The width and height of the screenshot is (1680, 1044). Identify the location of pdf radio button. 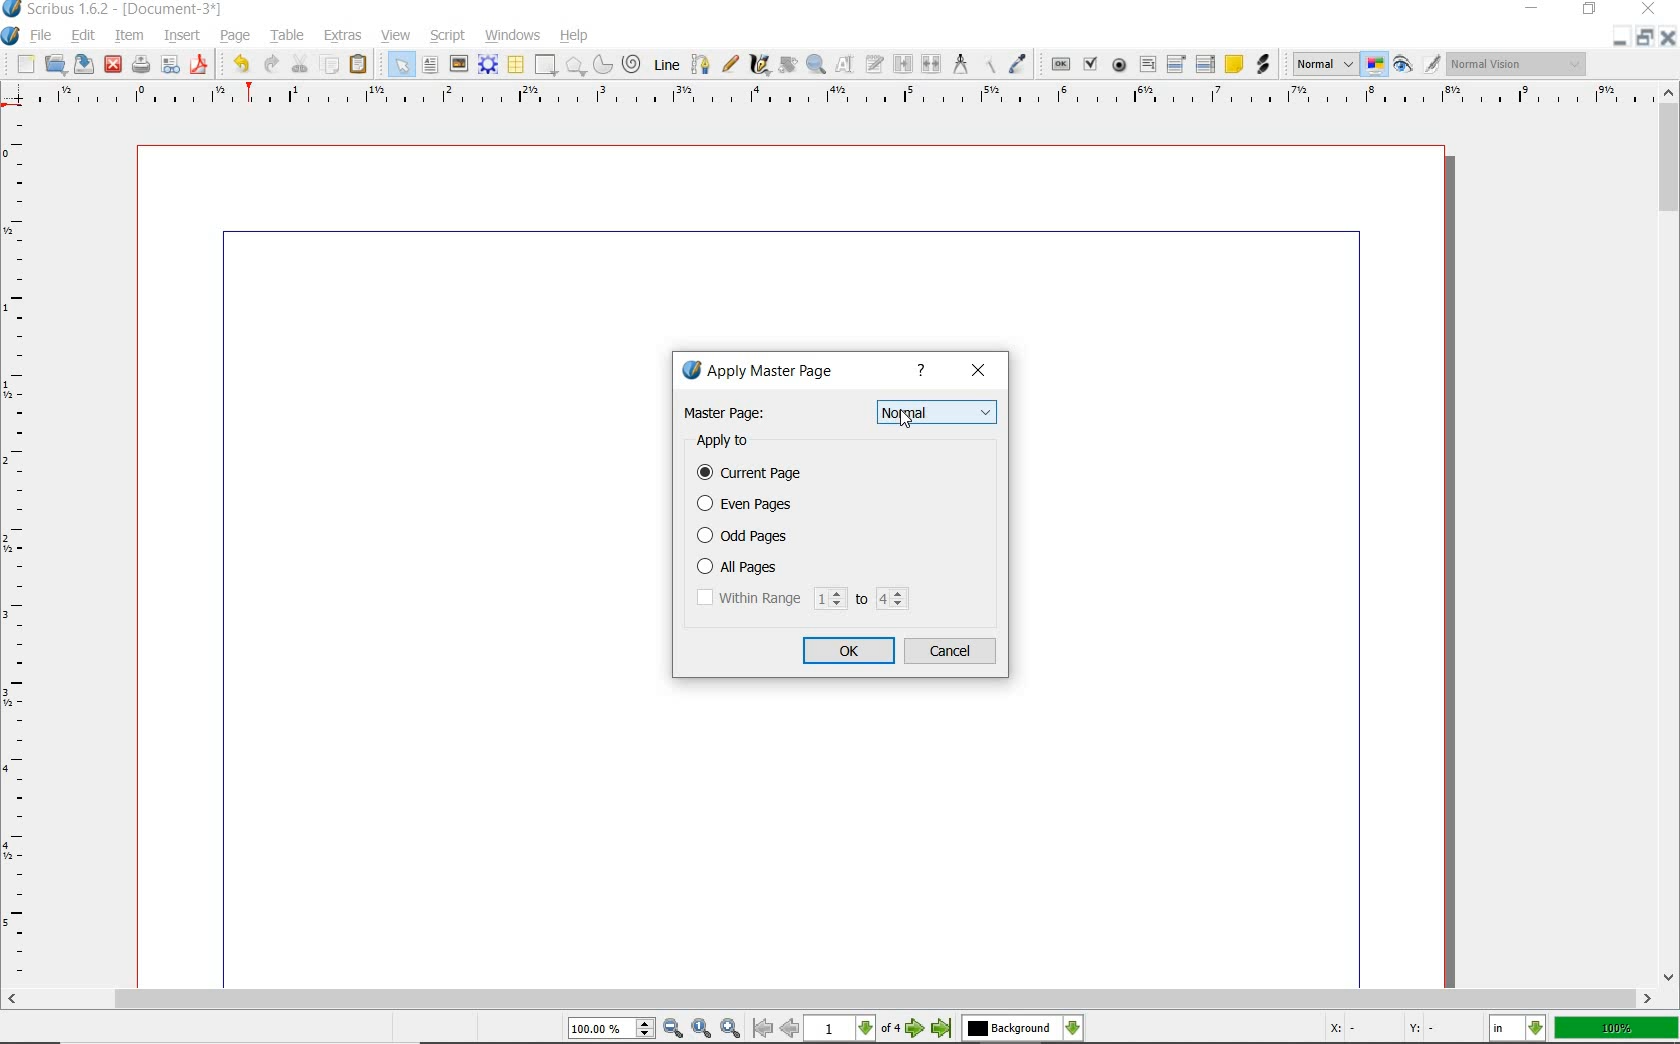
(1119, 65).